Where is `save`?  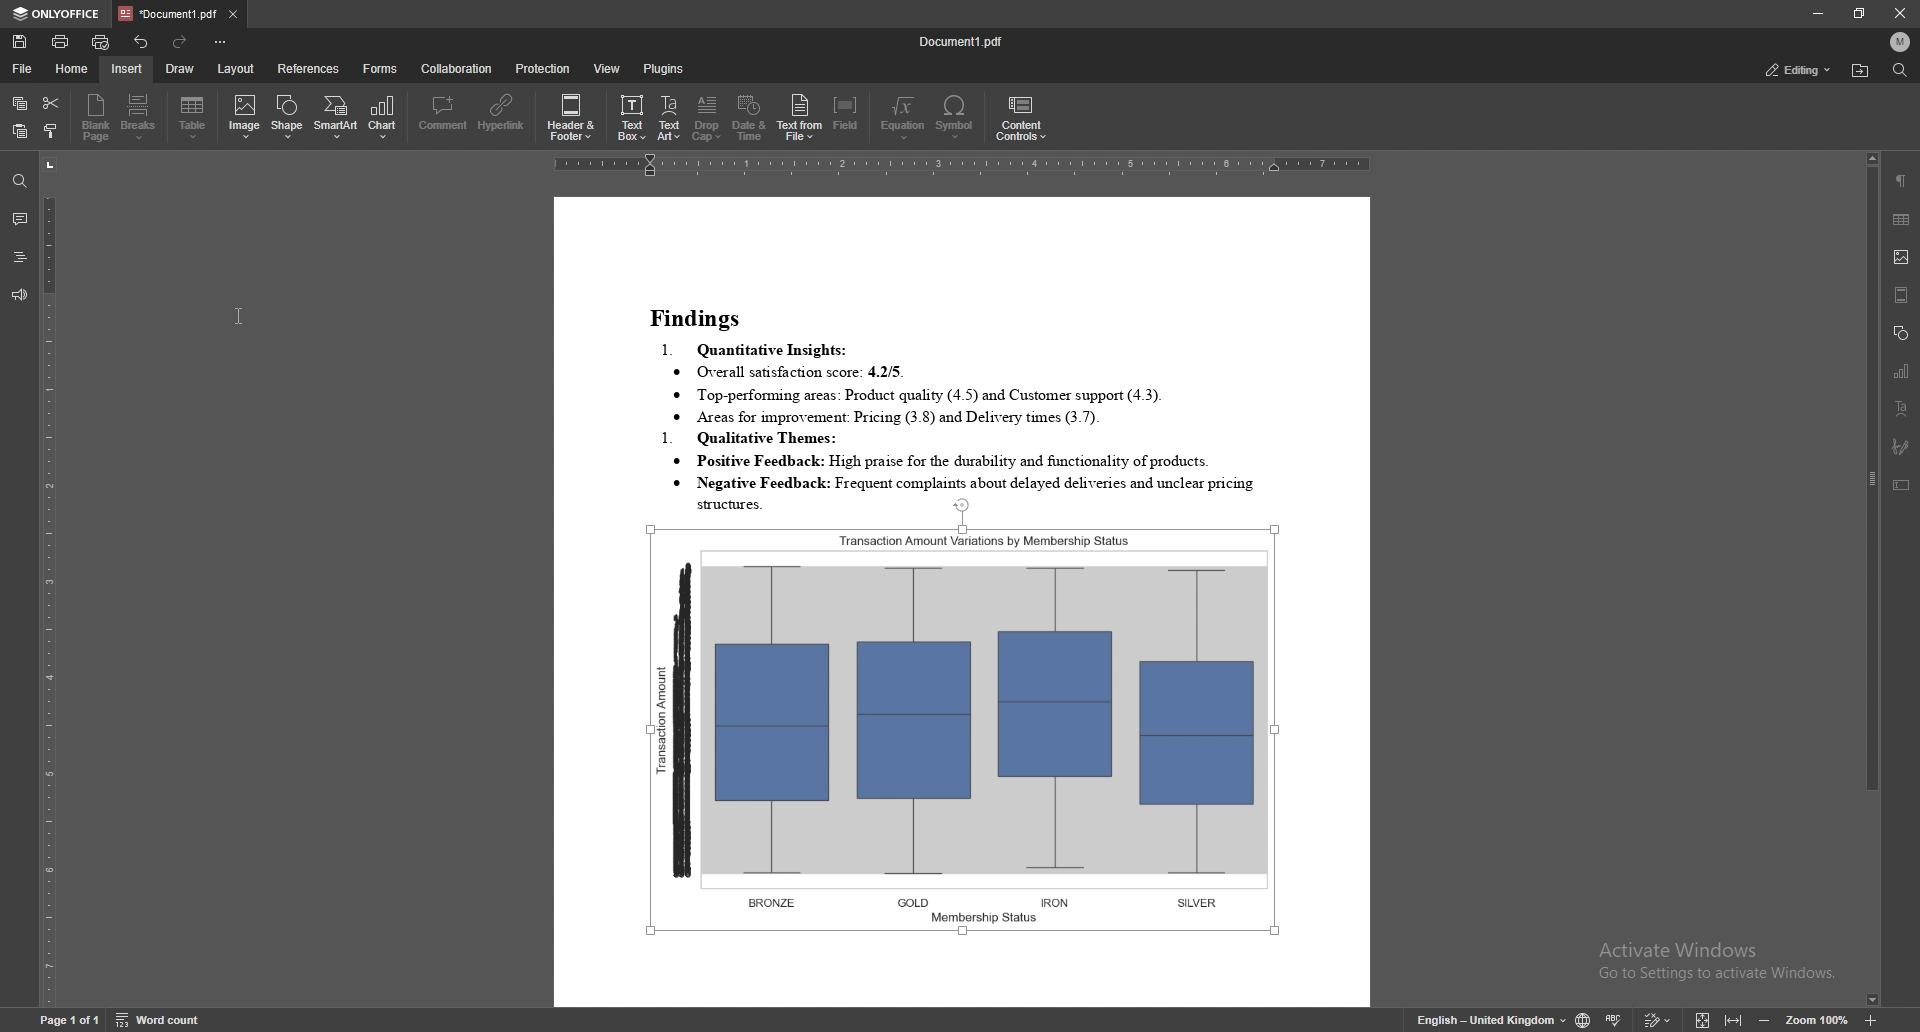 save is located at coordinates (21, 42).